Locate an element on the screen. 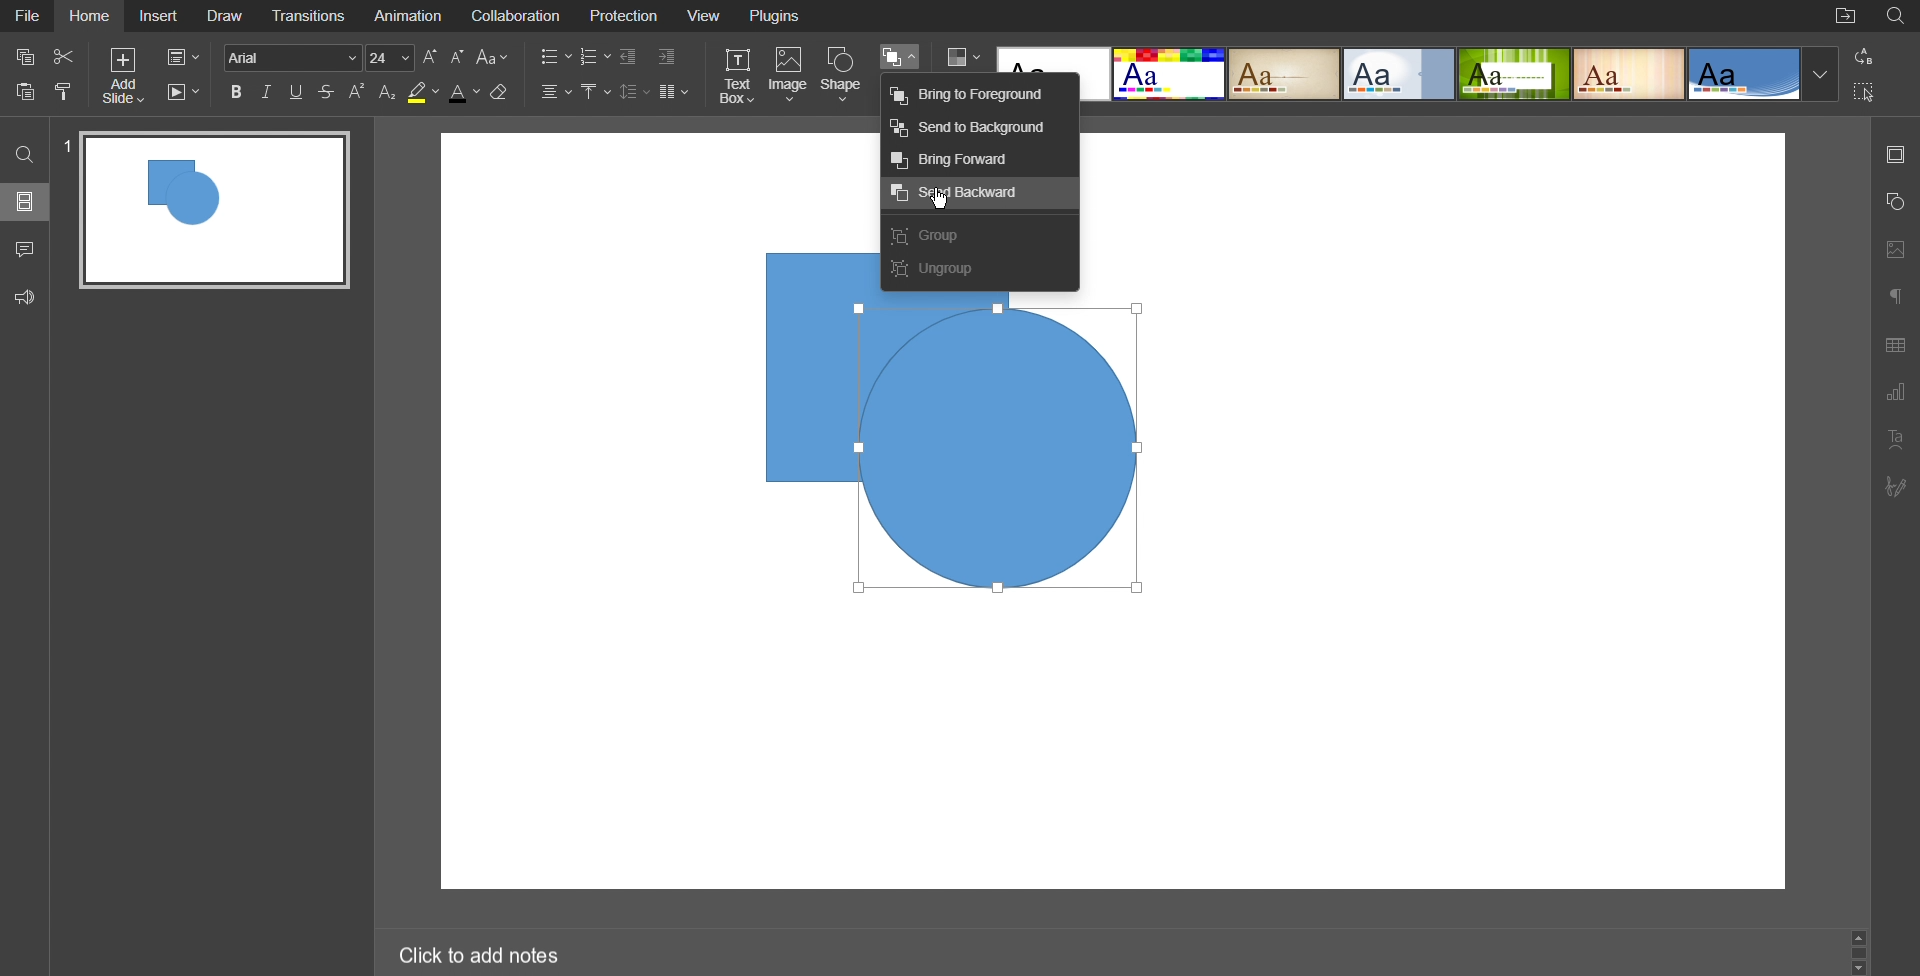  Insert is located at coordinates (155, 16).